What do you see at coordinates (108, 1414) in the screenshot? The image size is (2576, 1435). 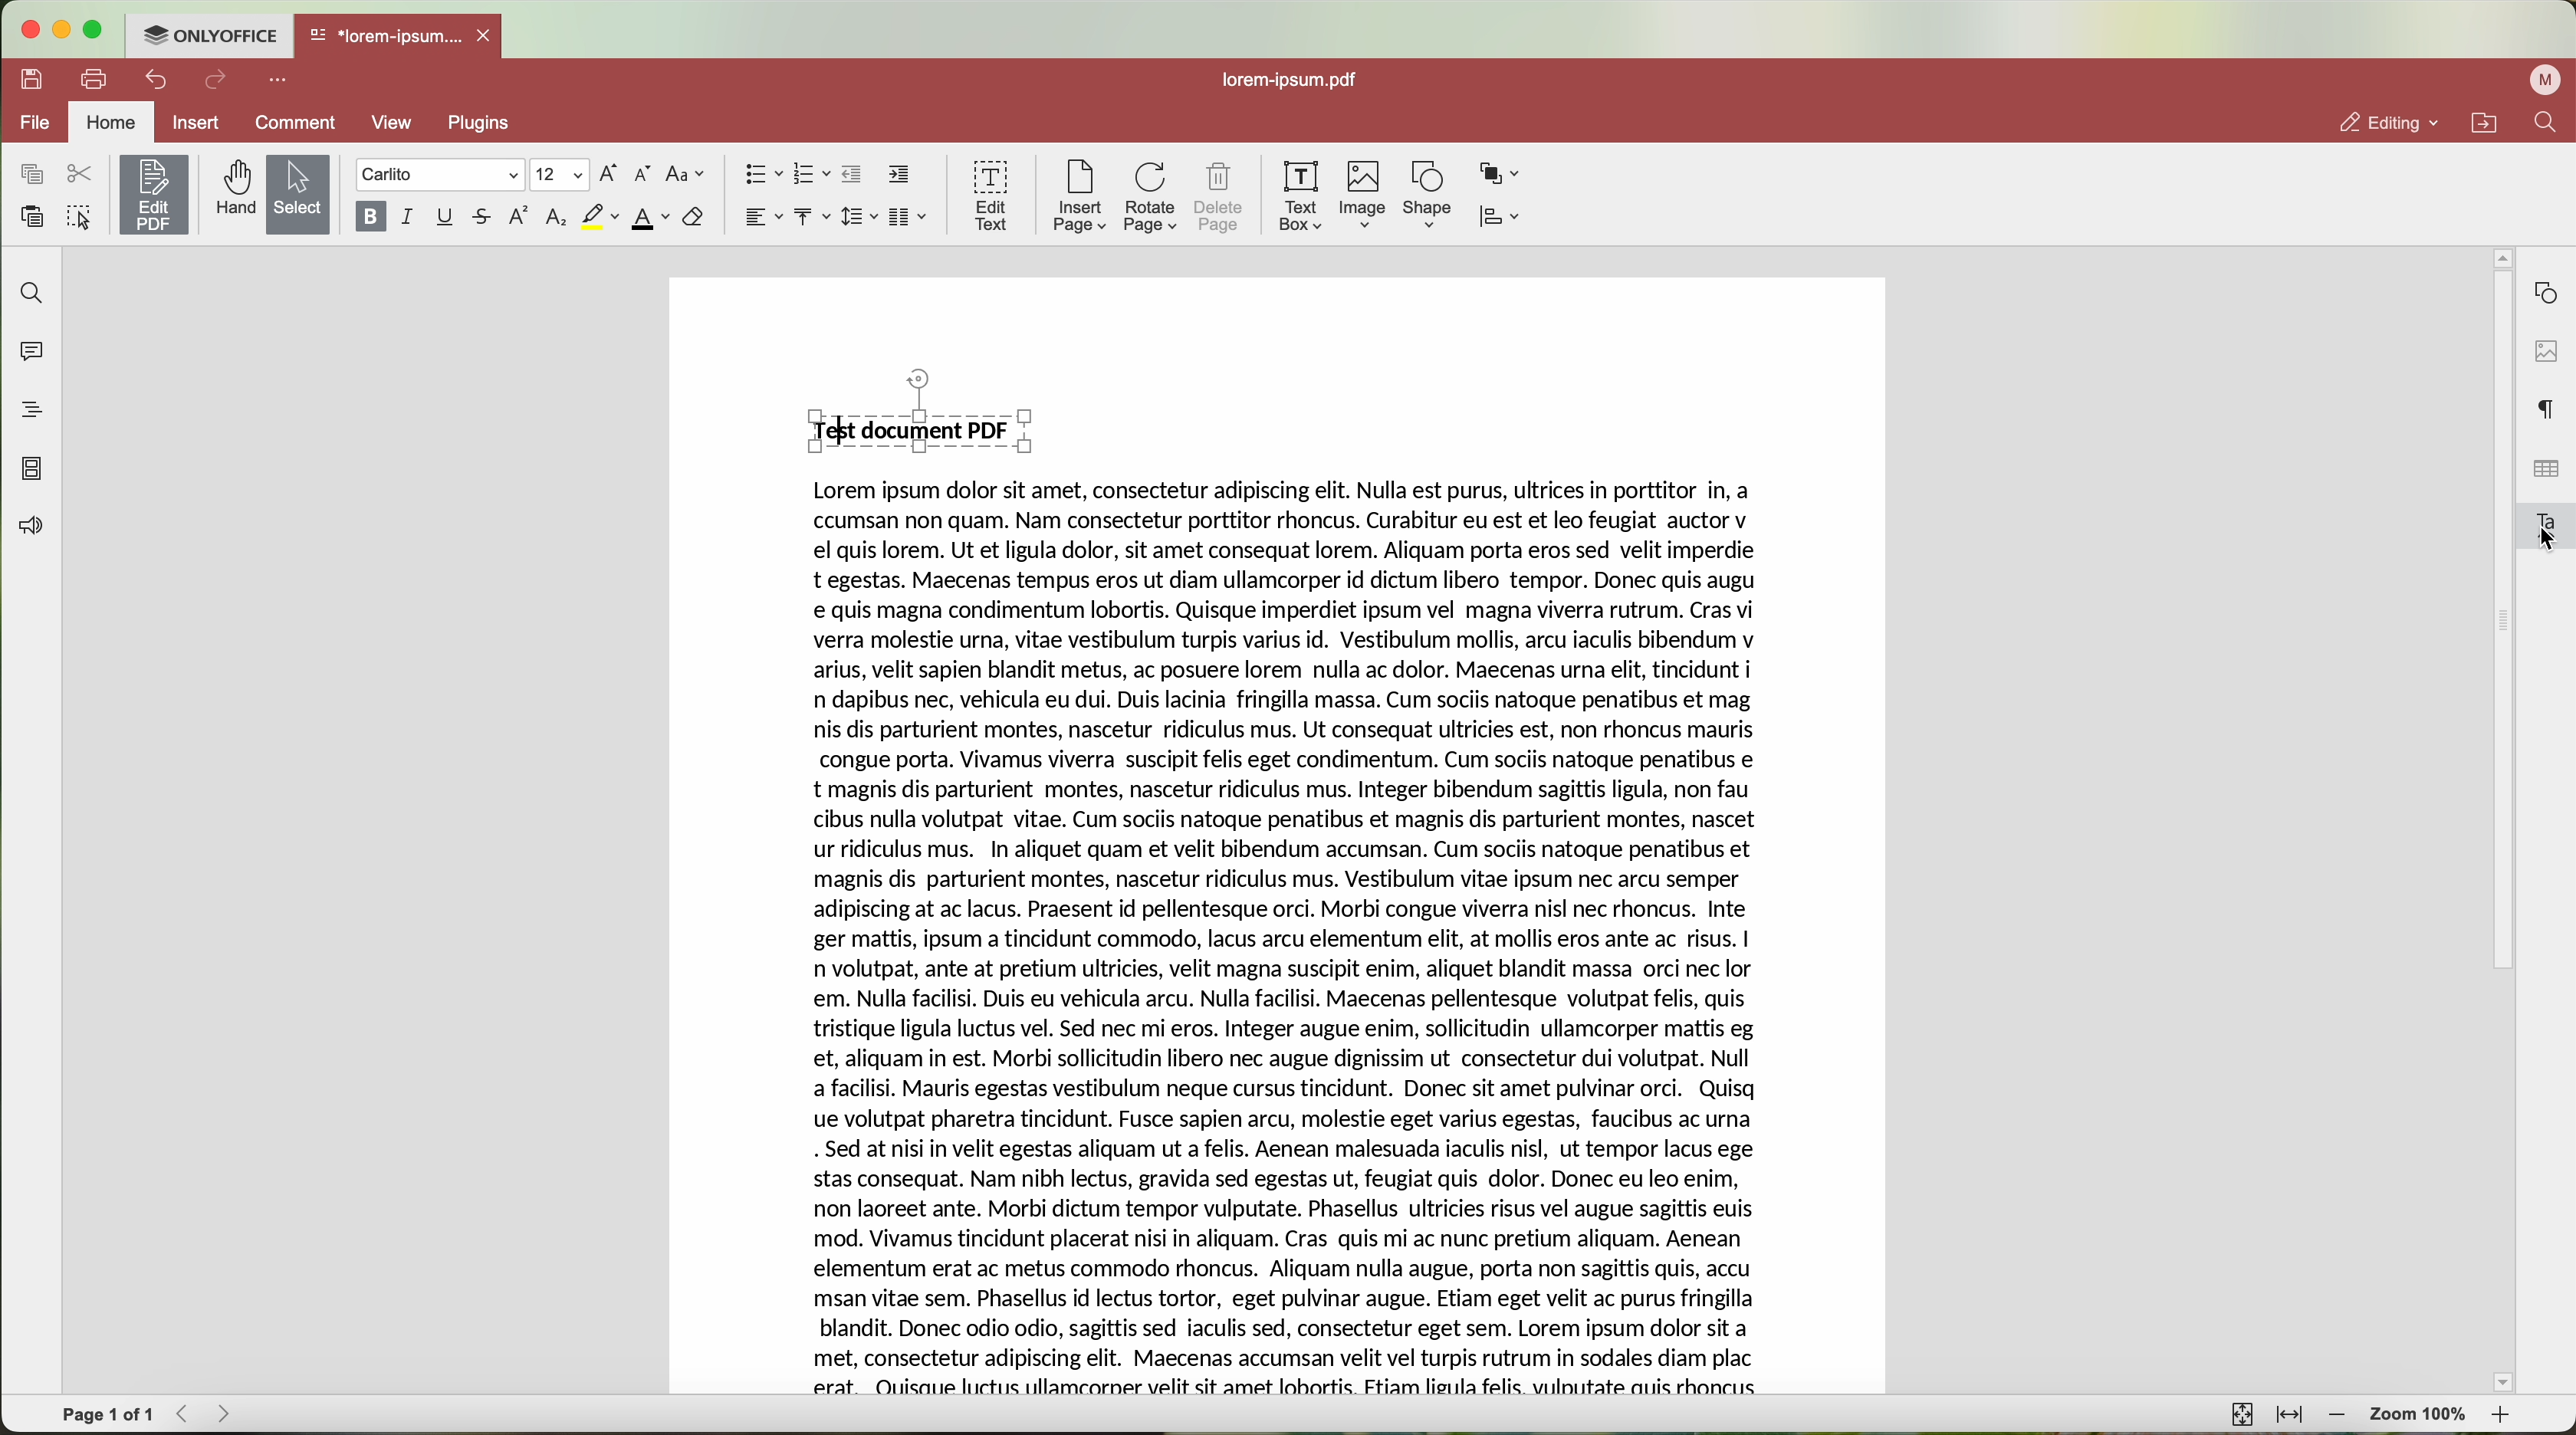 I see `Page 1 of 1` at bounding box center [108, 1414].